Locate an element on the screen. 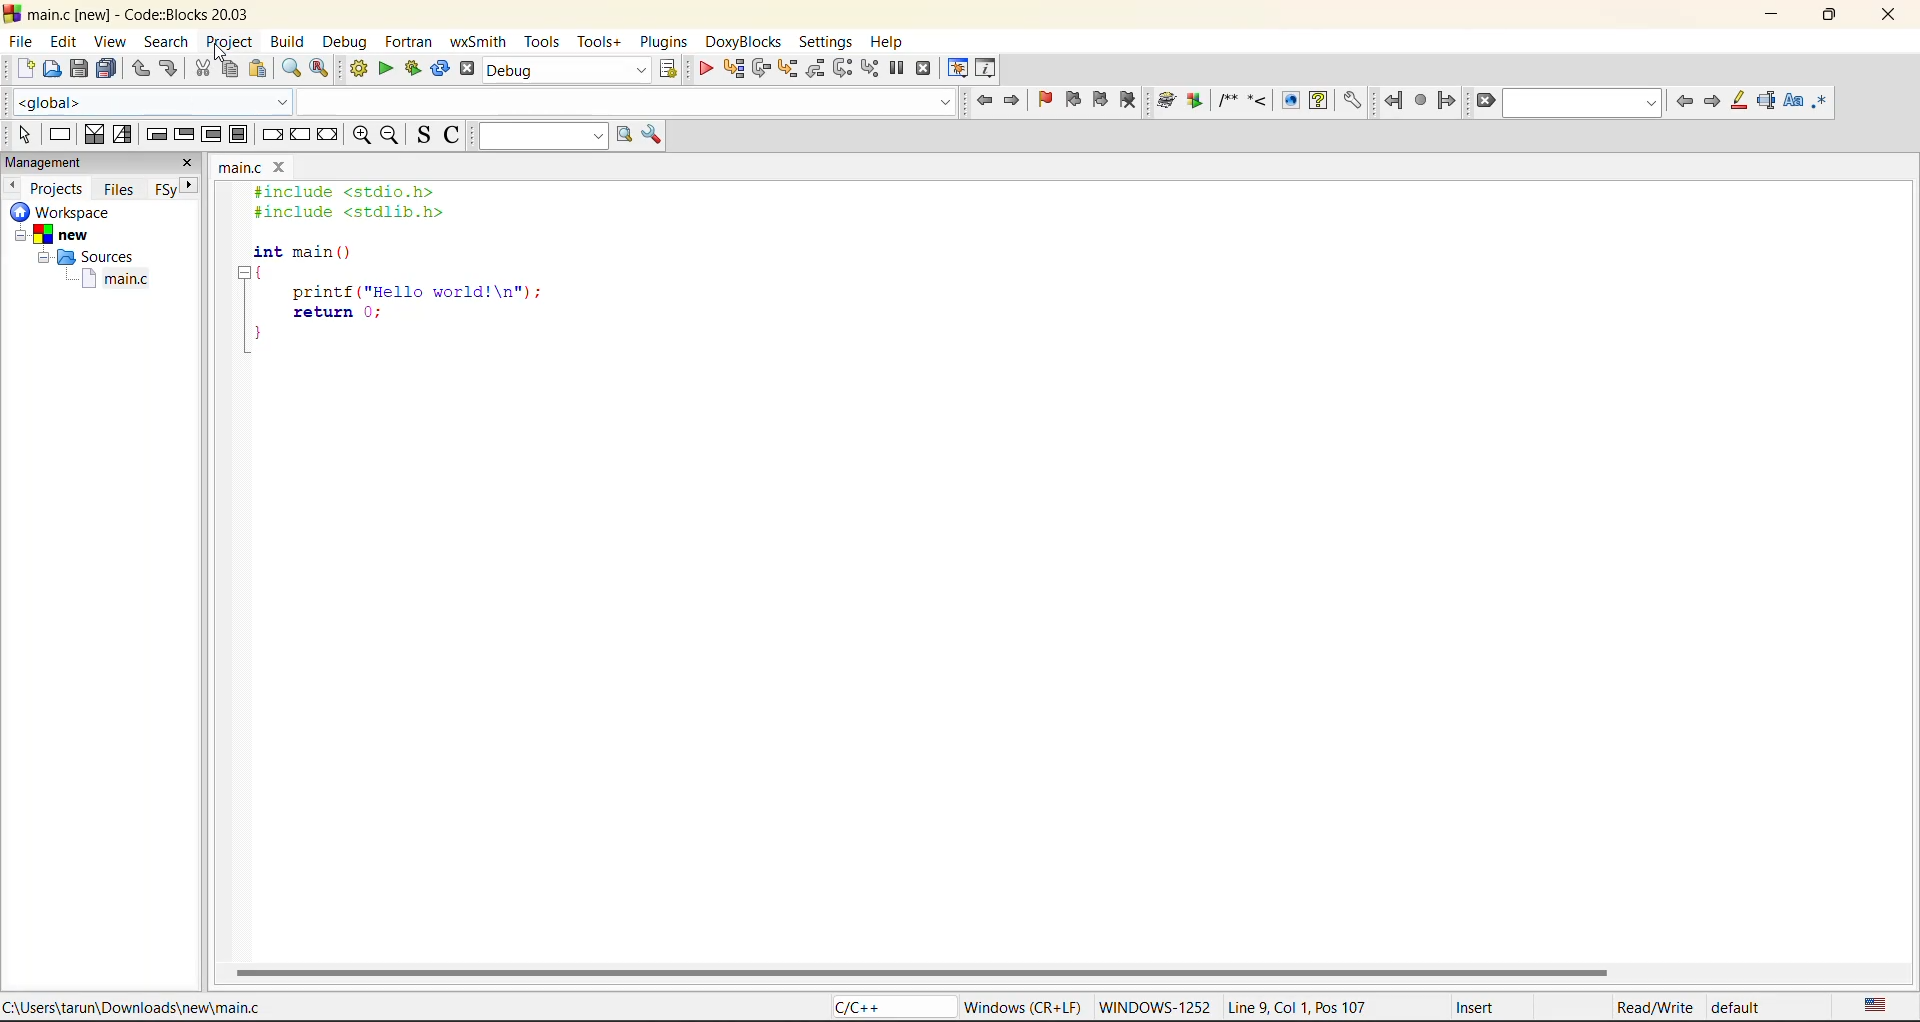 The width and height of the screenshot is (1920, 1022). zoom in is located at coordinates (360, 138).